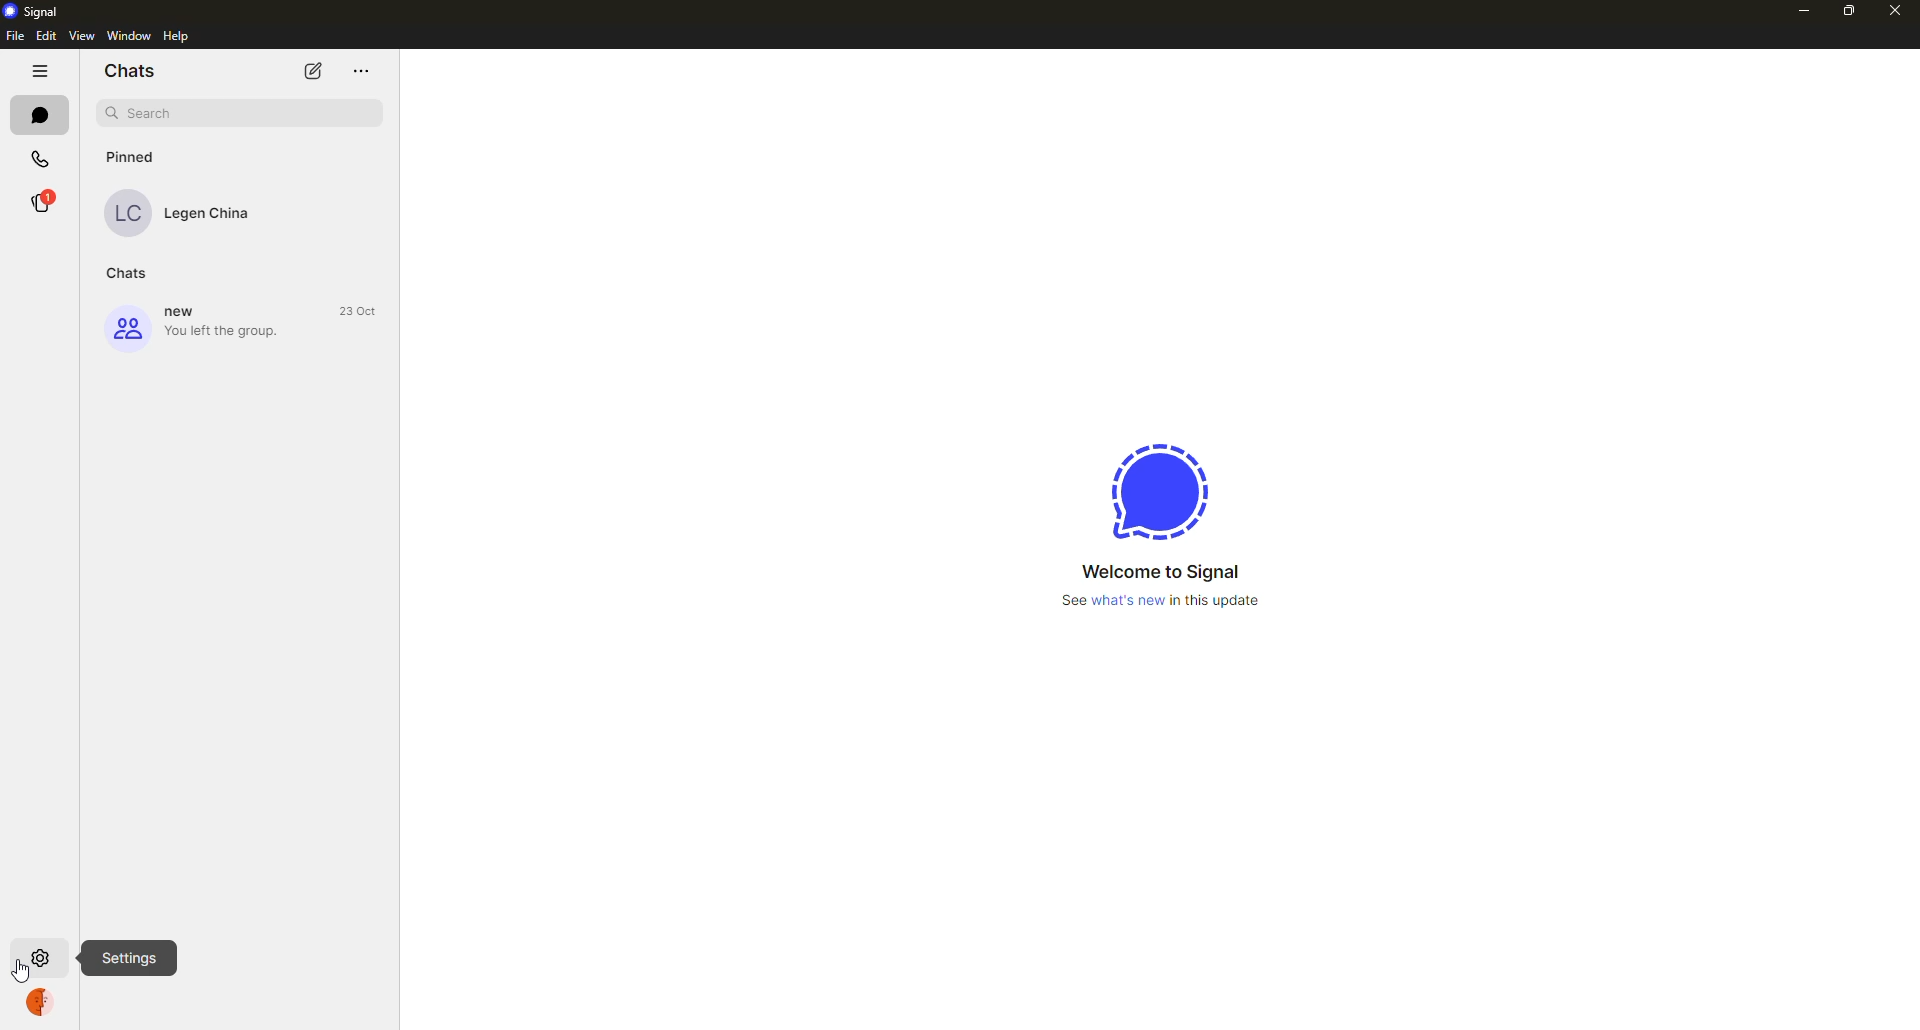 Image resolution: width=1920 pixels, height=1030 pixels. Describe the element at coordinates (40, 115) in the screenshot. I see `chats` at that location.